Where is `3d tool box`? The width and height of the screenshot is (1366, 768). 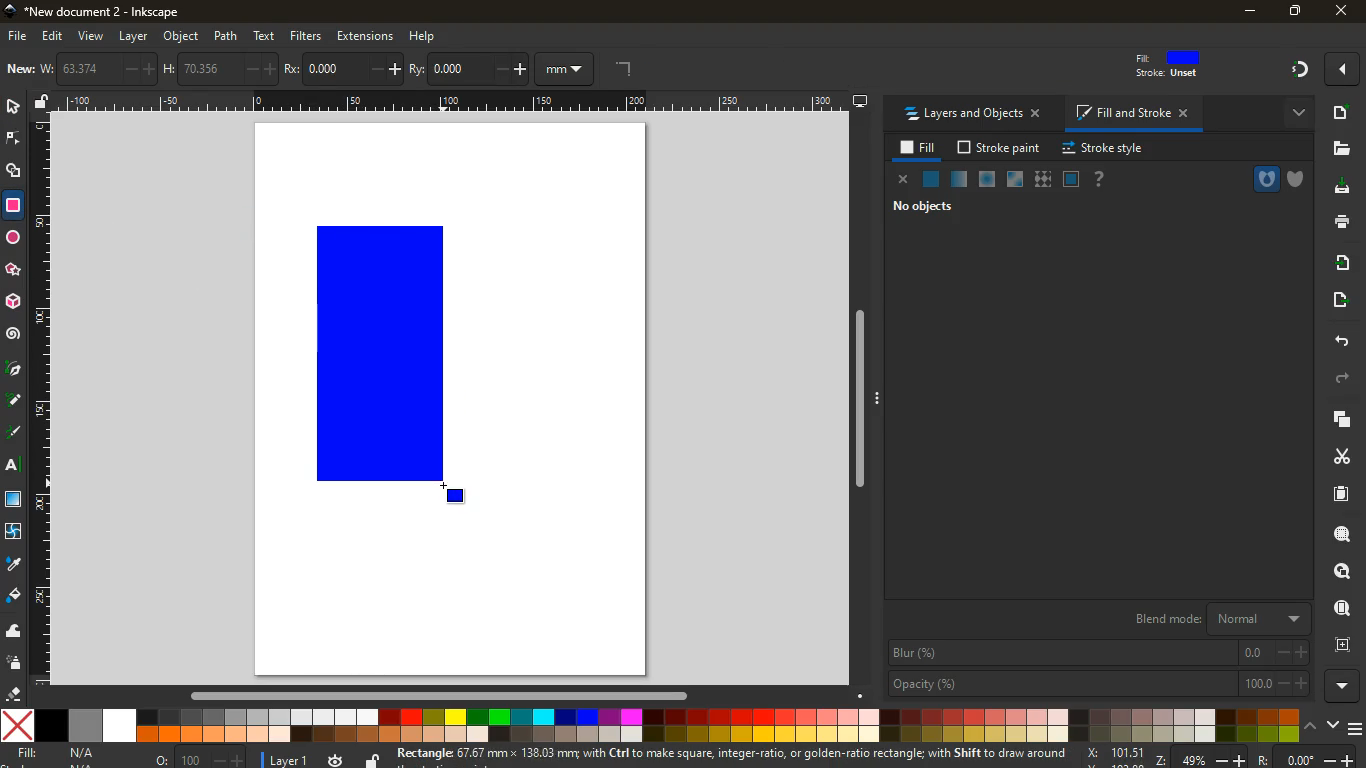
3d tool box is located at coordinates (13, 303).